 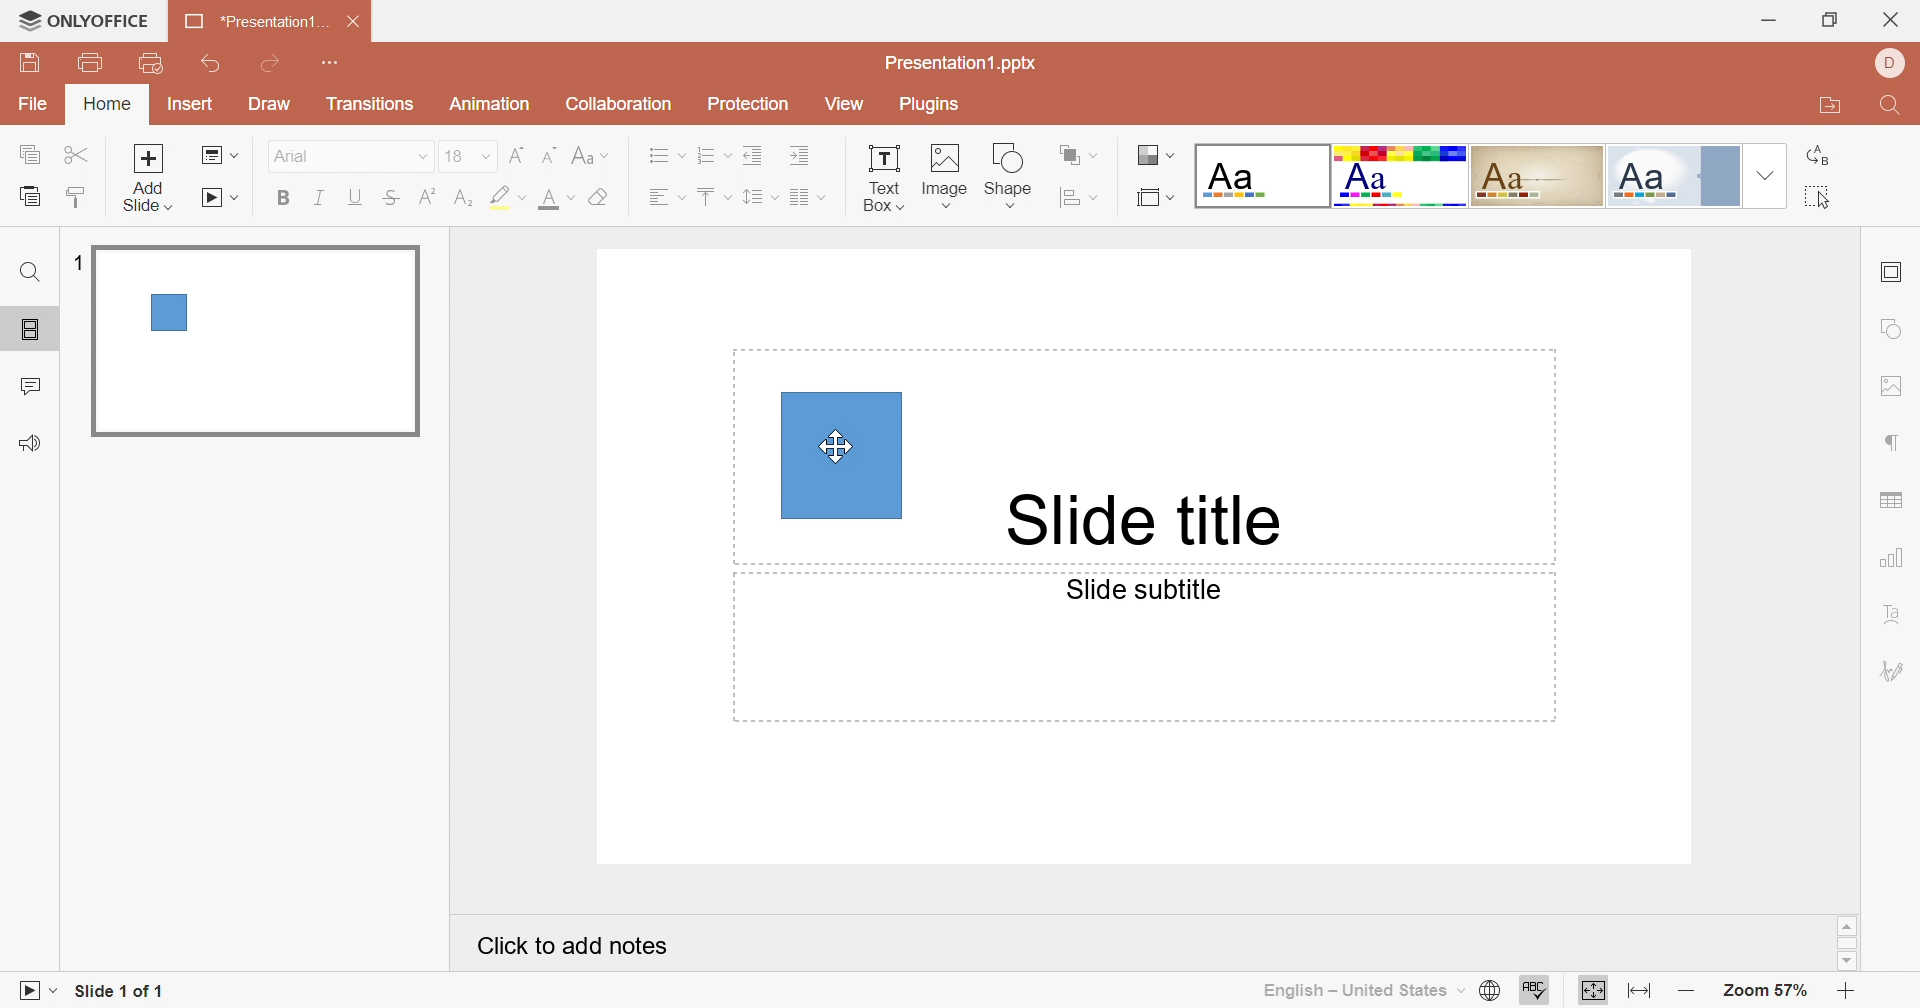 I want to click on Animation, so click(x=494, y=102).